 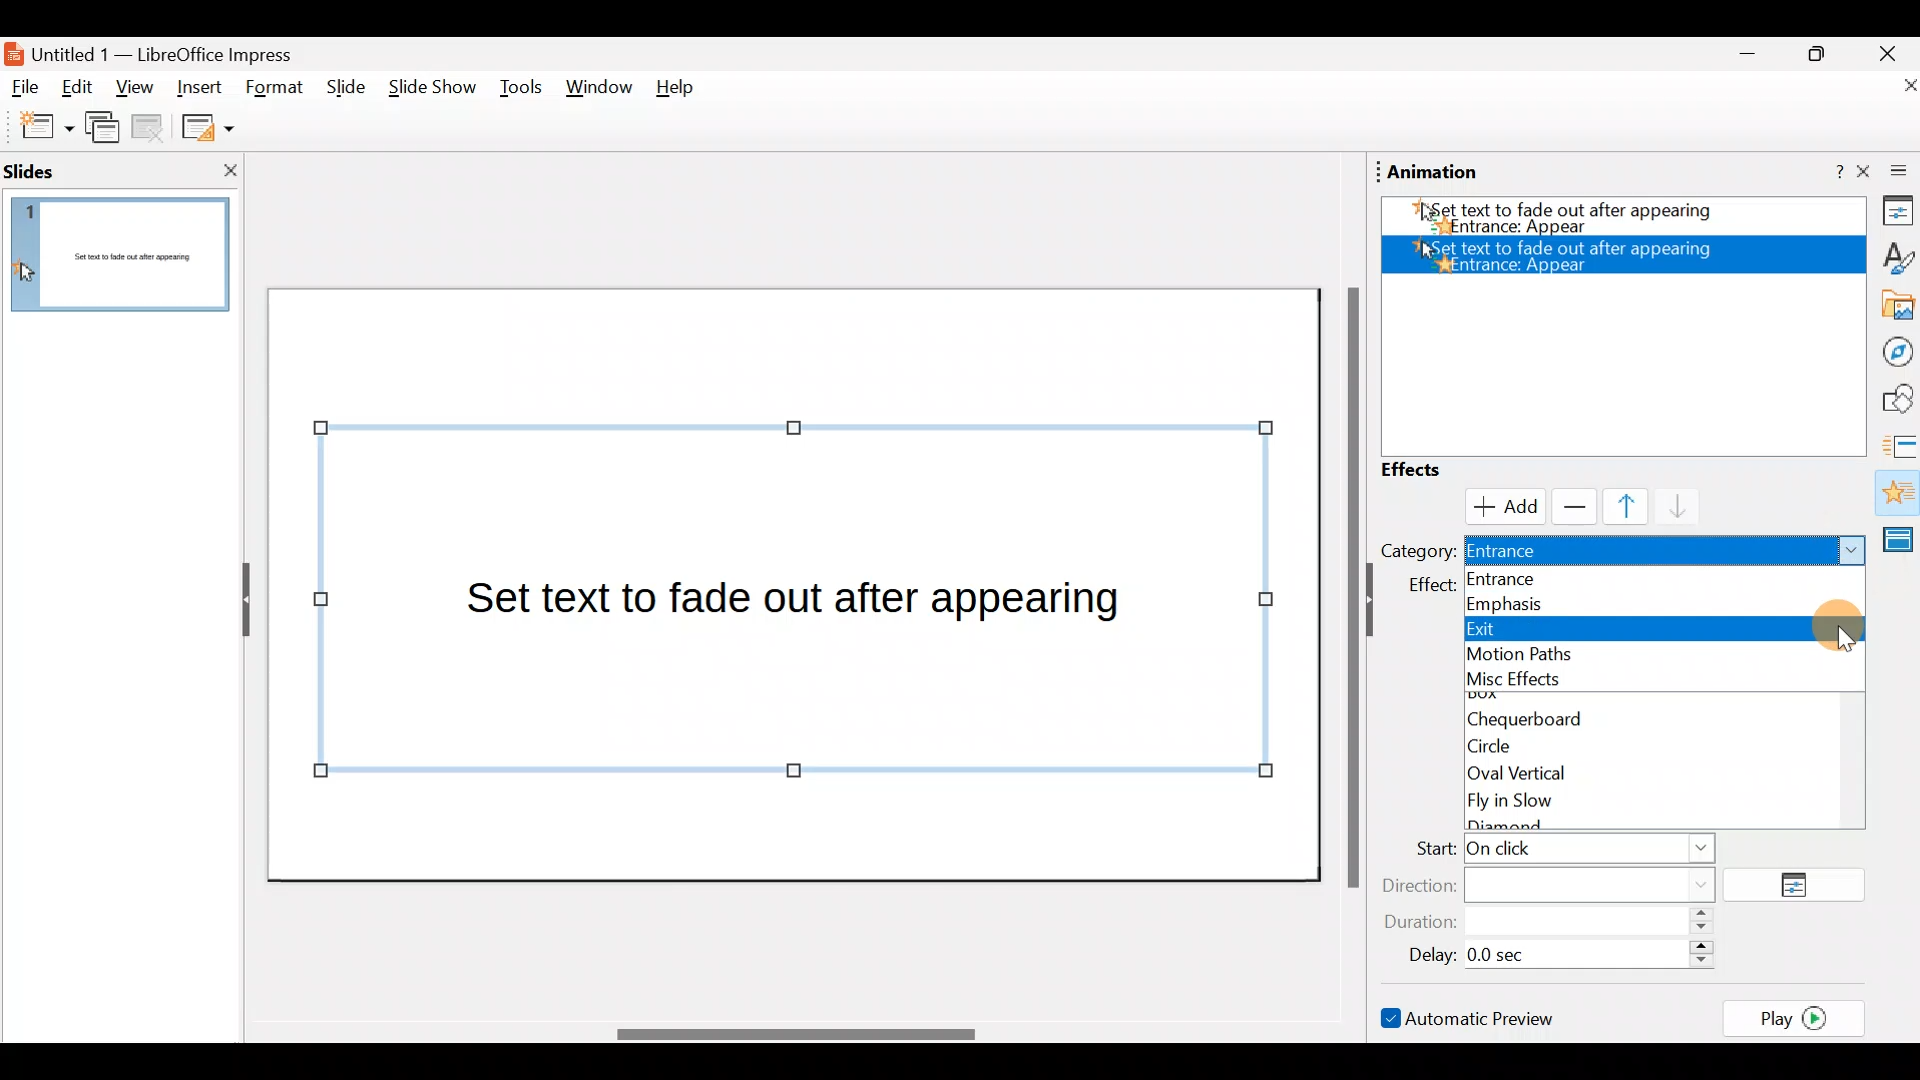 I want to click on Start, so click(x=1559, y=851).